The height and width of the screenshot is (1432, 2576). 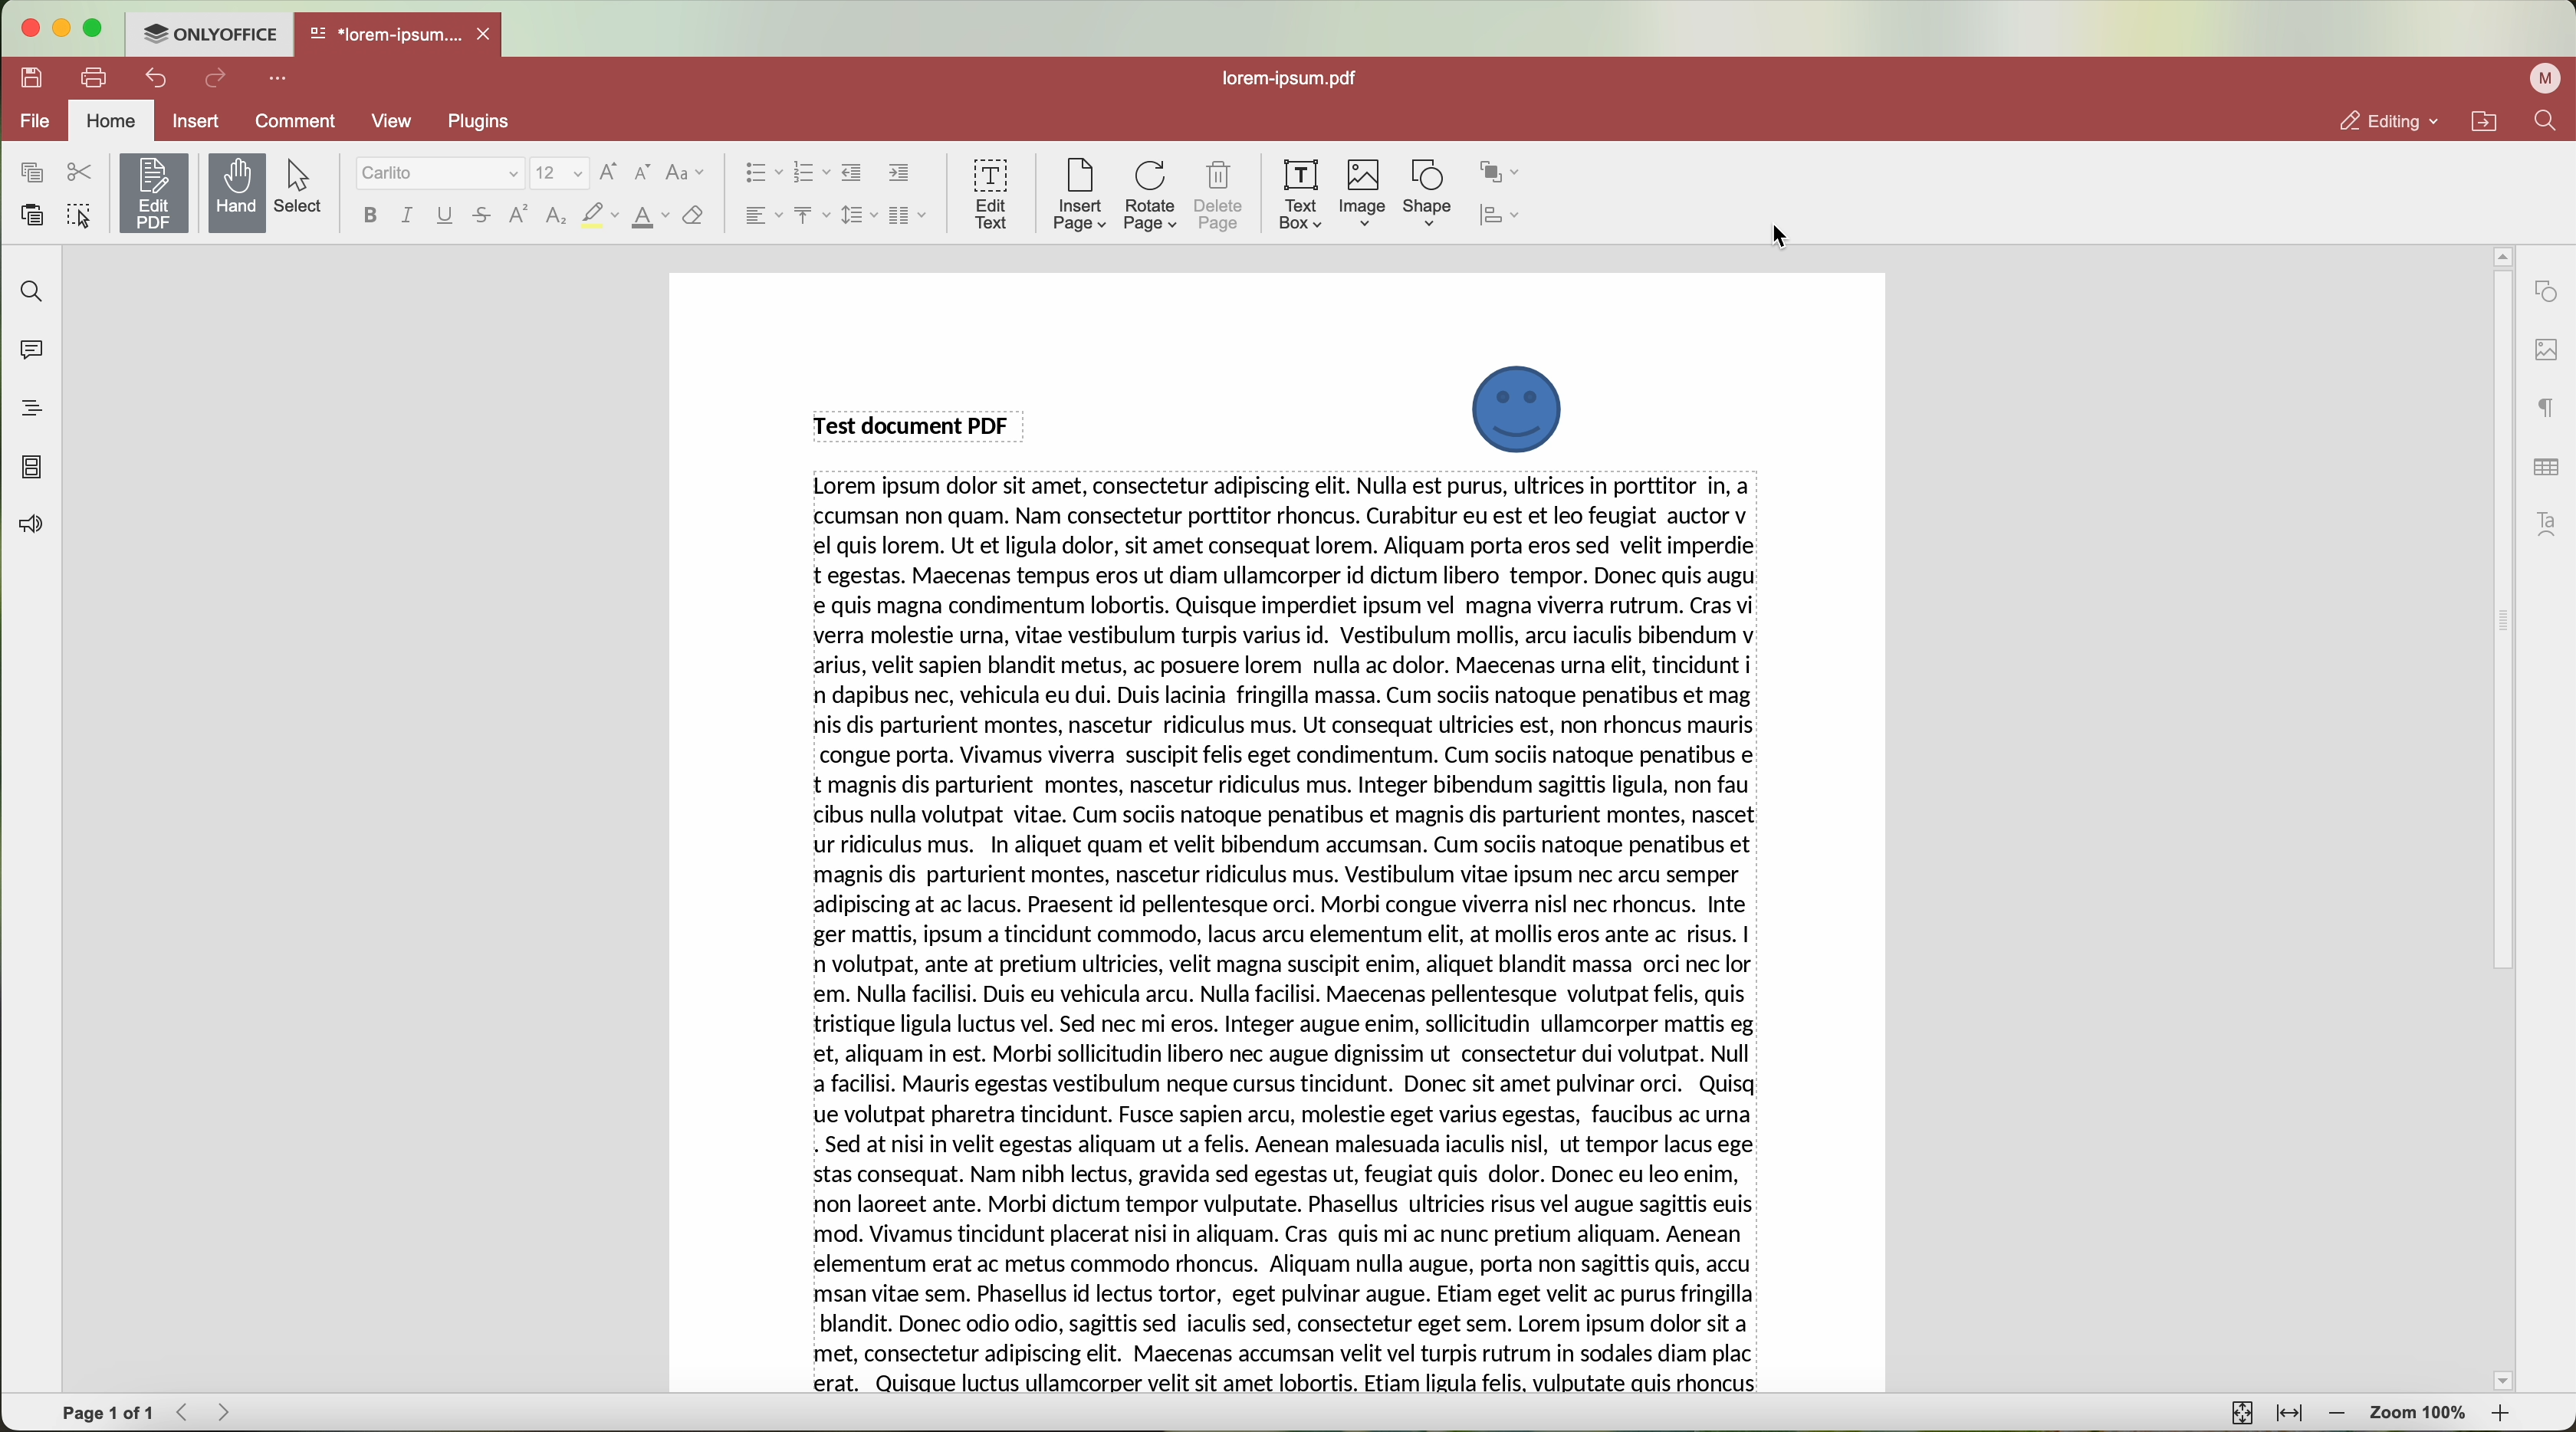 What do you see at coordinates (990, 192) in the screenshot?
I see `edit text` at bounding box center [990, 192].